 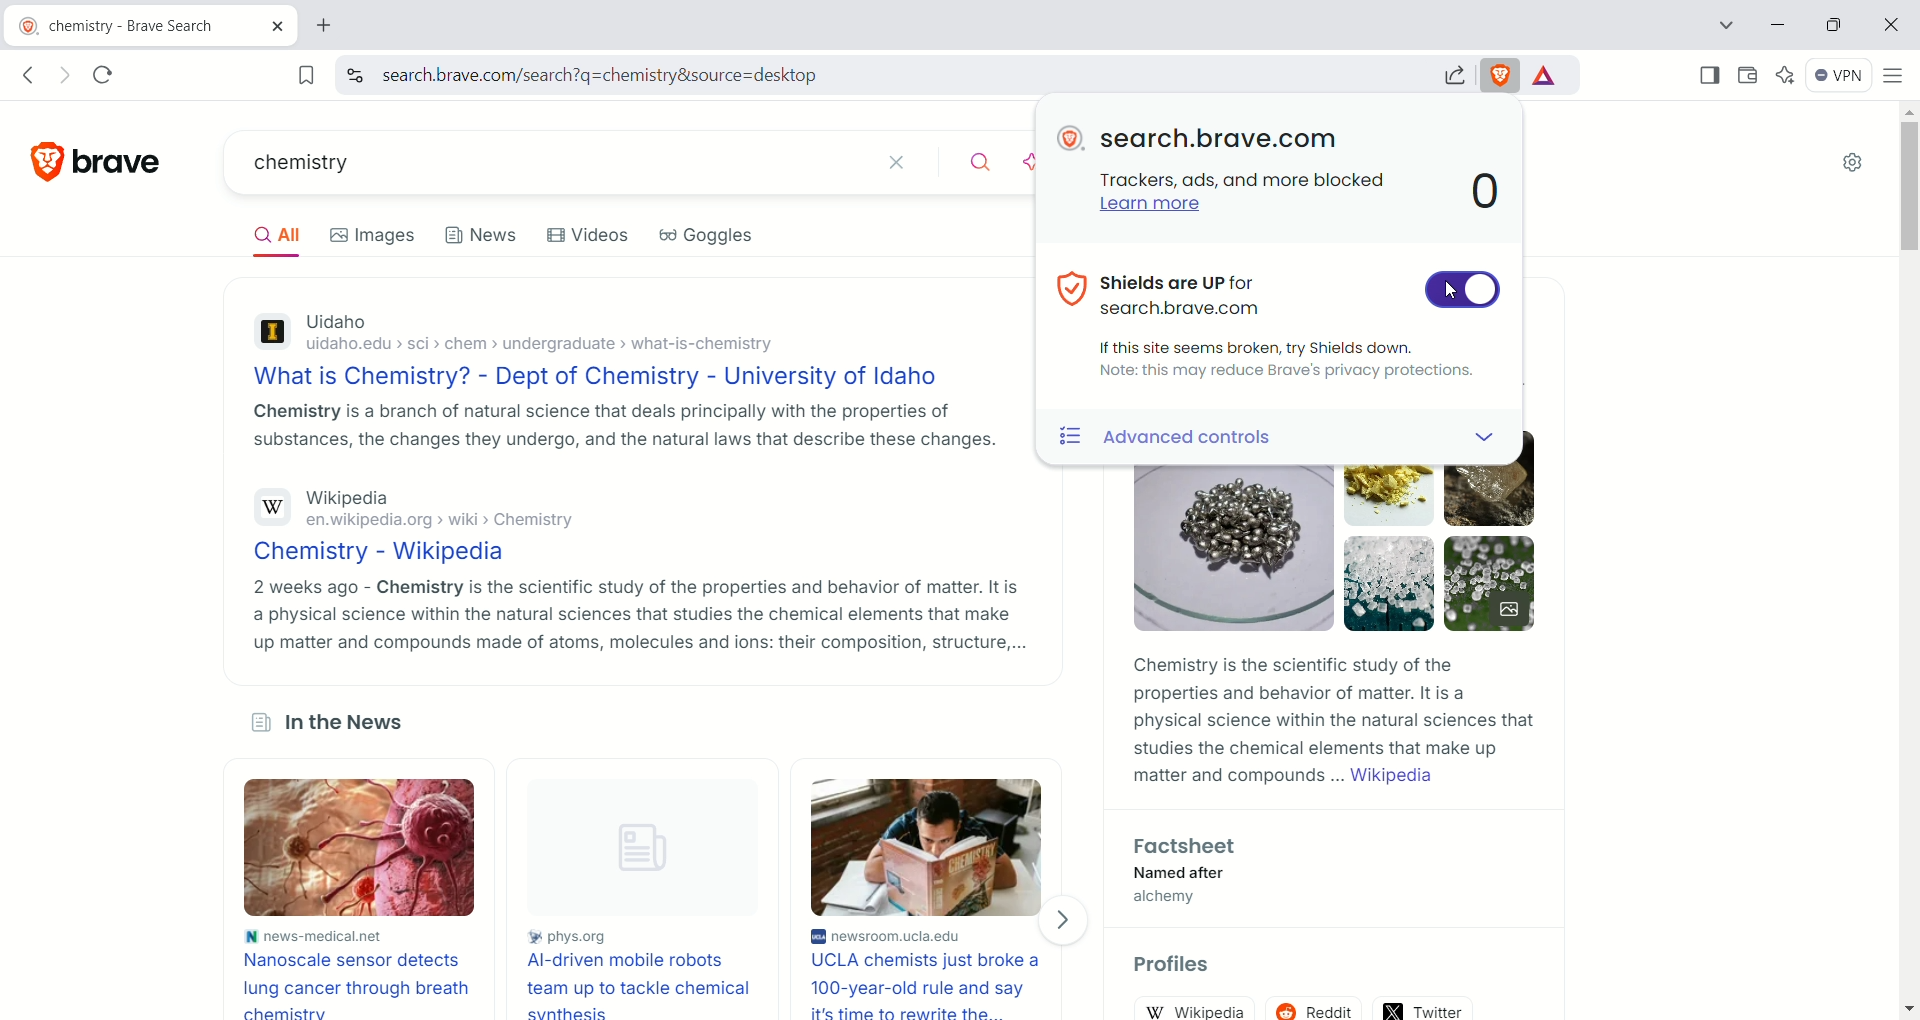 I want to click on Brave shield, so click(x=1502, y=74).